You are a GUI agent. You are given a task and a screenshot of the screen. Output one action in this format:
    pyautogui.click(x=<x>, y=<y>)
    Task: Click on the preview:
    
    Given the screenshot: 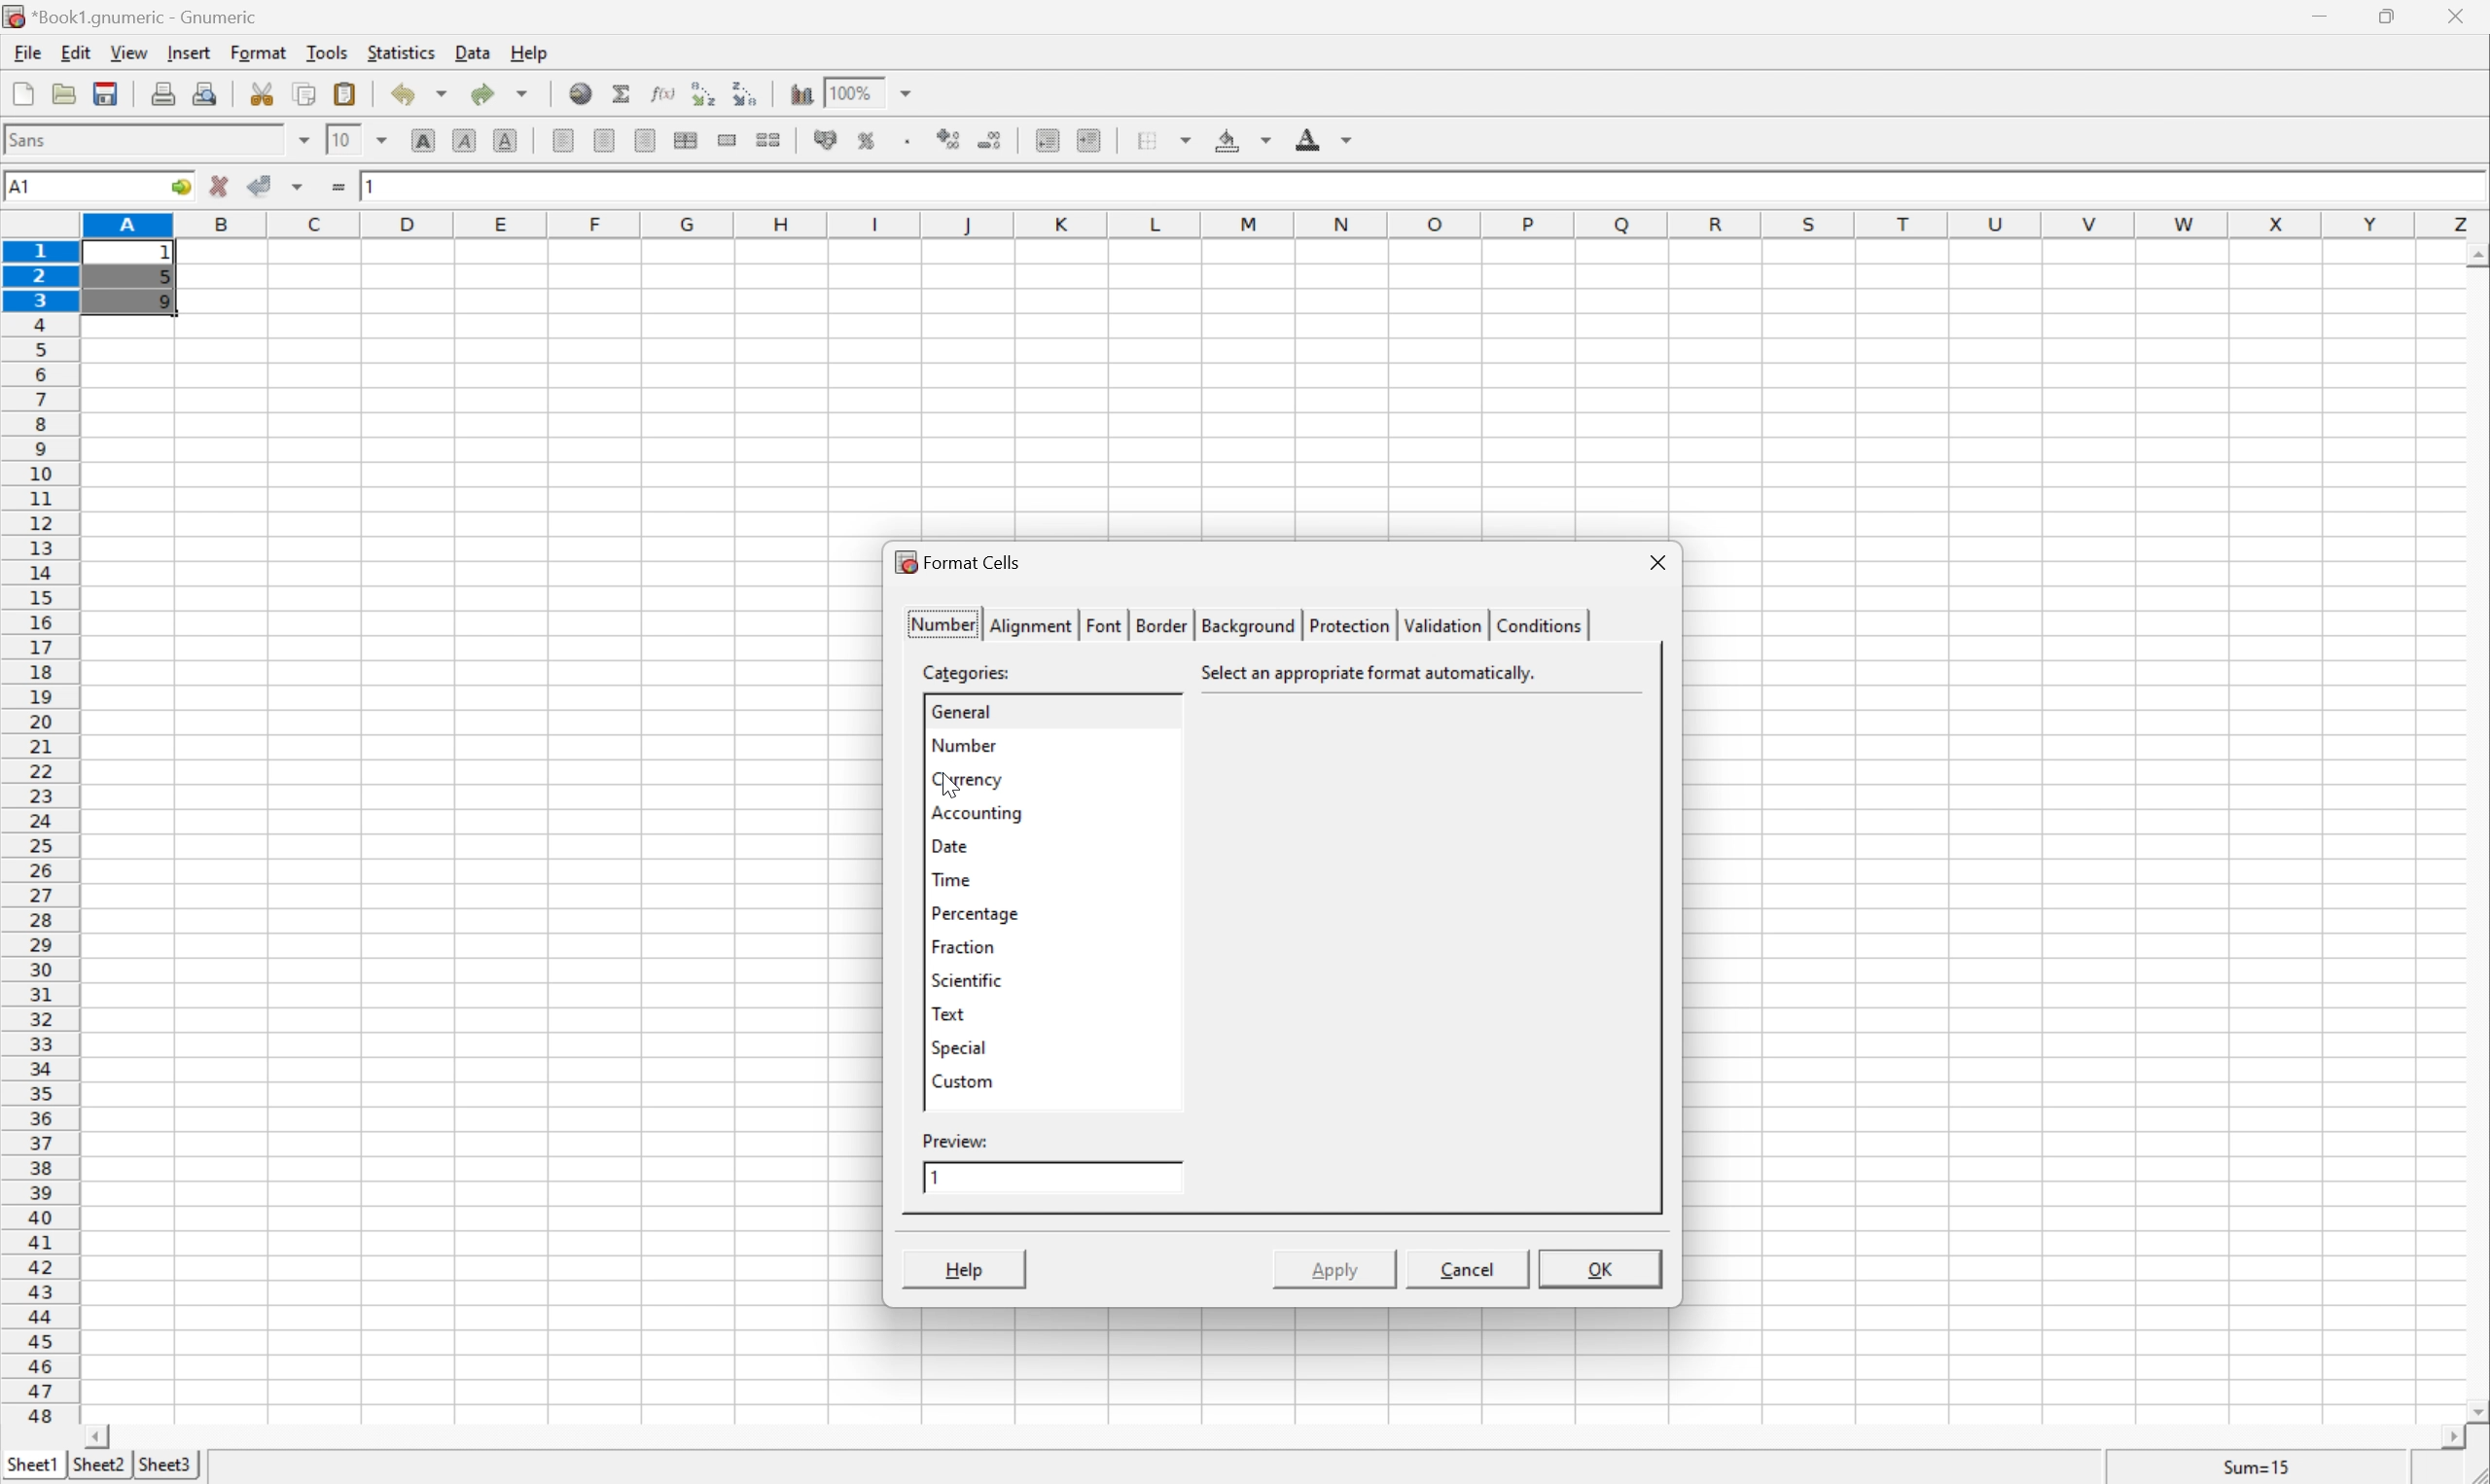 What is the action you would take?
    pyautogui.click(x=957, y=1140)
    